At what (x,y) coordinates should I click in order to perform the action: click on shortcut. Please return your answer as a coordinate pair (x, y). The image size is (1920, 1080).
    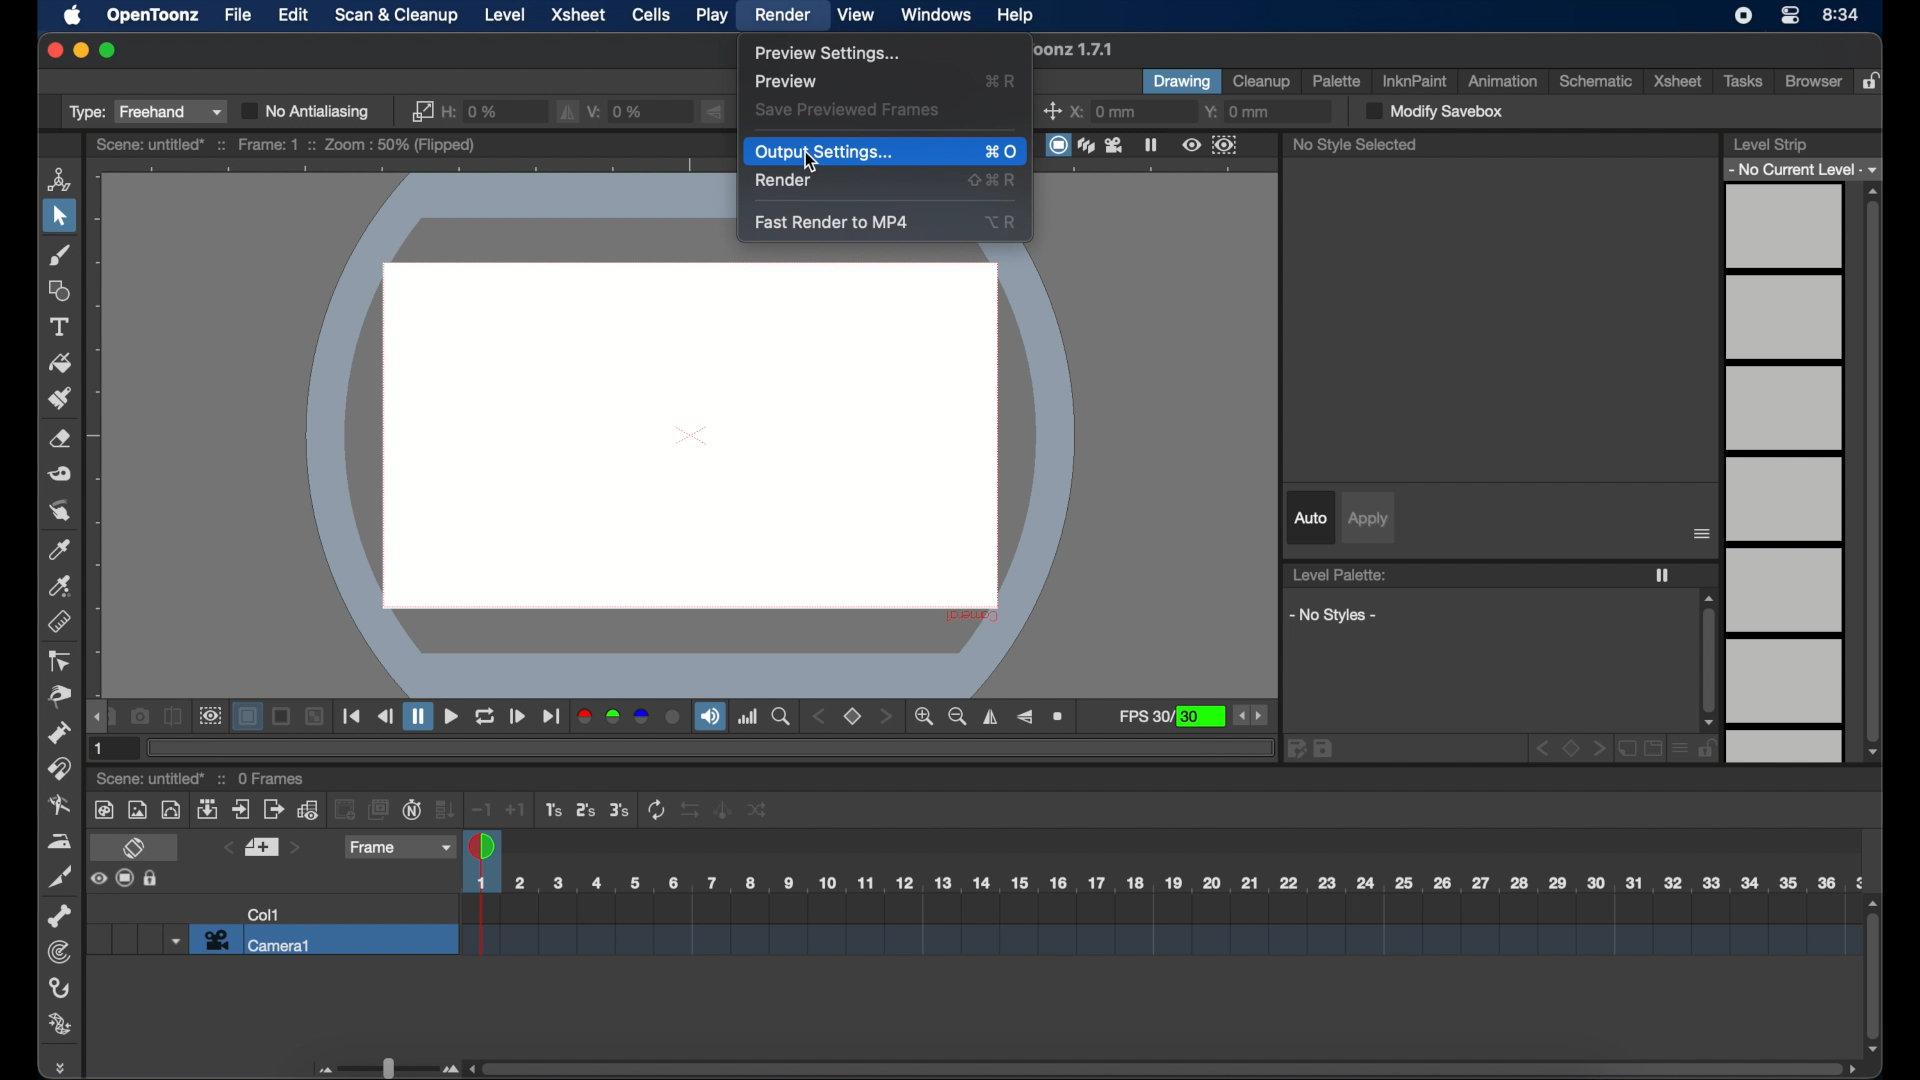
    Looking at the image, I should click on (1001, 151).